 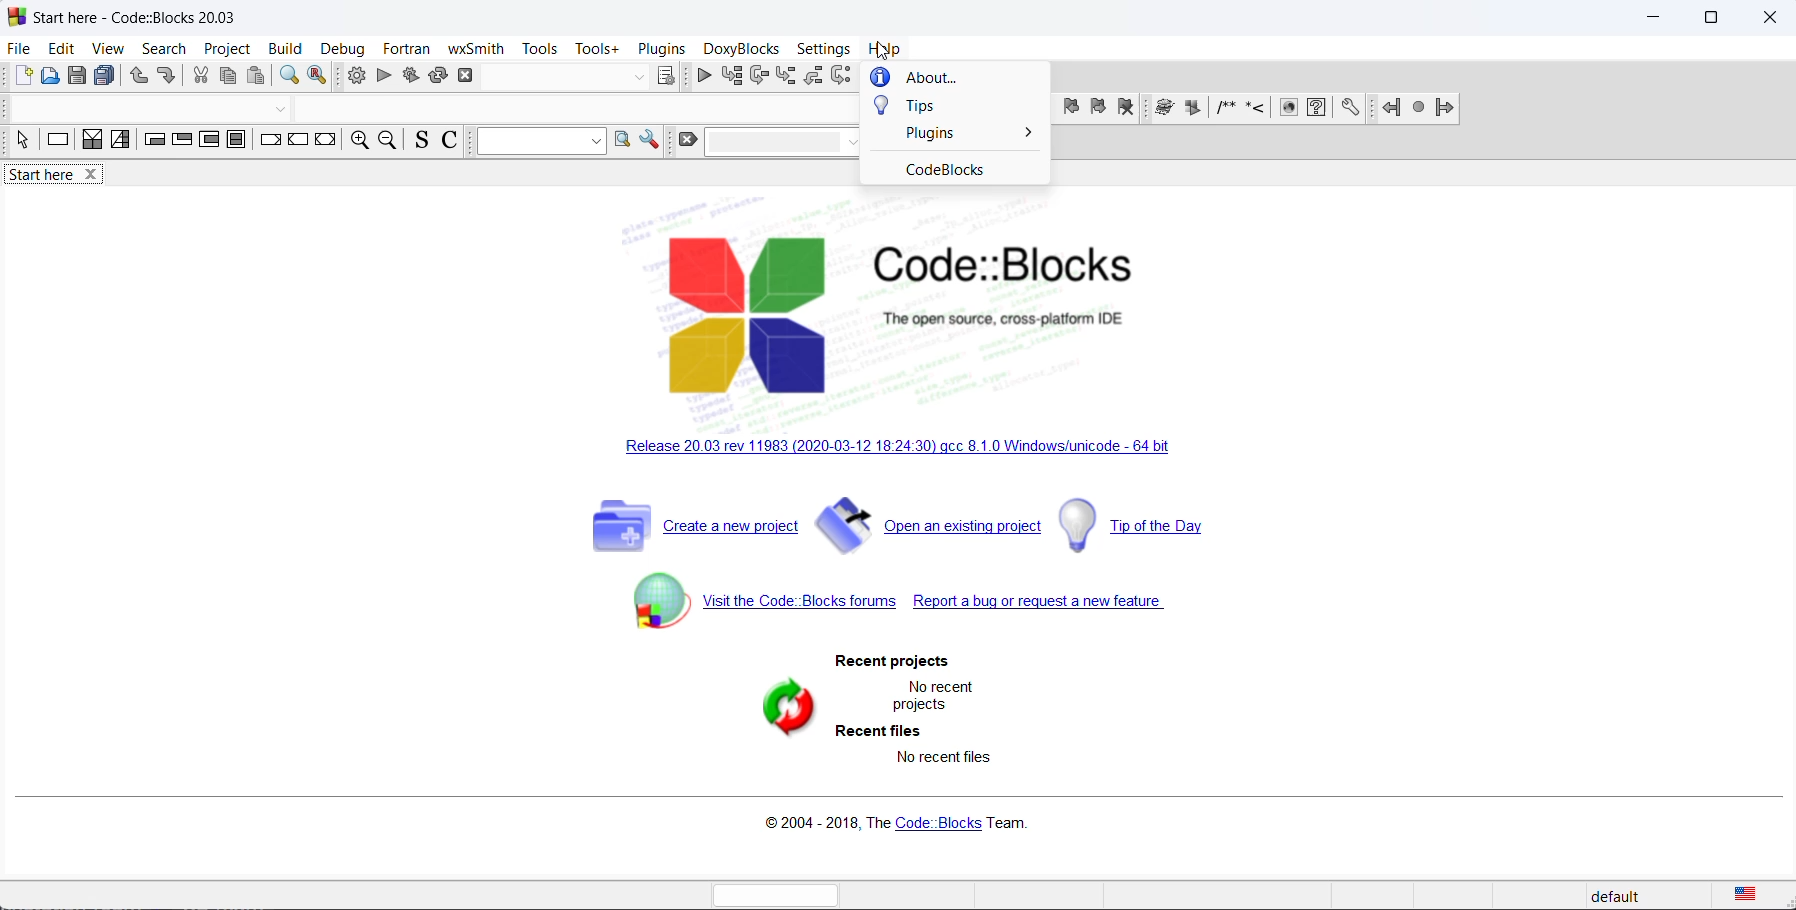 I want to click on copy, so click(x=228, y=77).